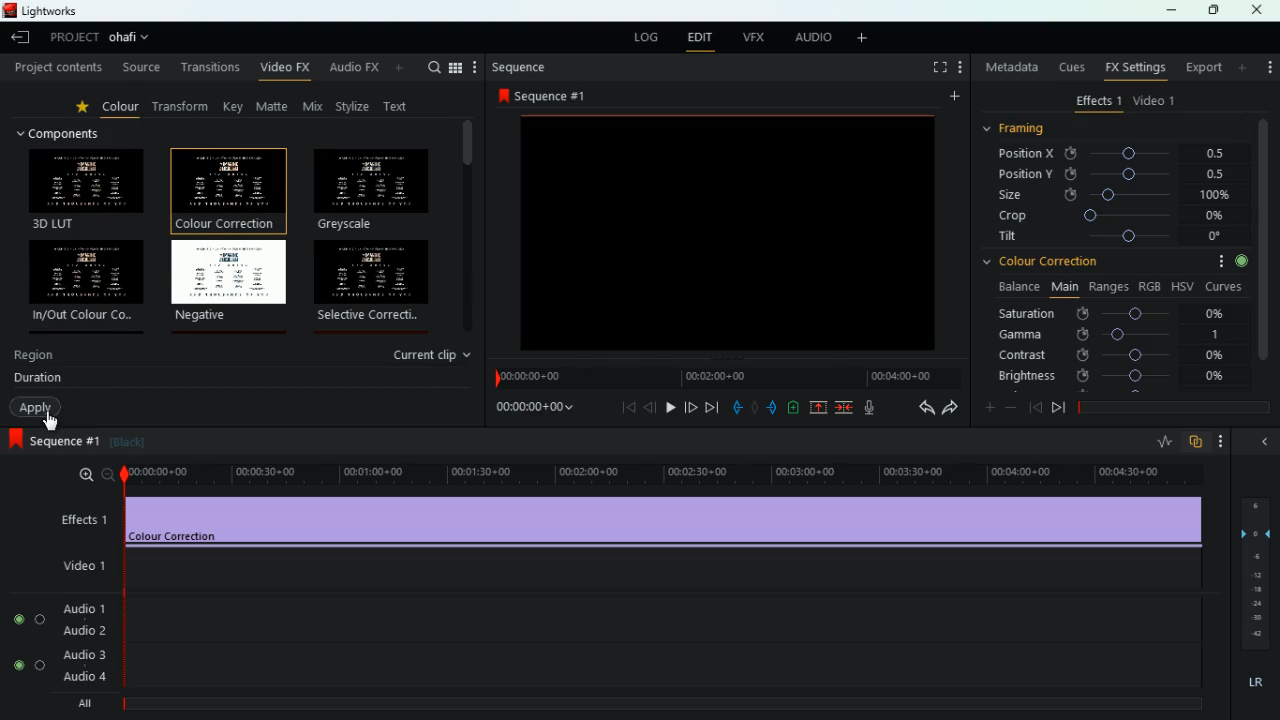 Image resolution: width=1280 pixels, height=720 pixels. I want to click on metadata, so click(1008, 69).